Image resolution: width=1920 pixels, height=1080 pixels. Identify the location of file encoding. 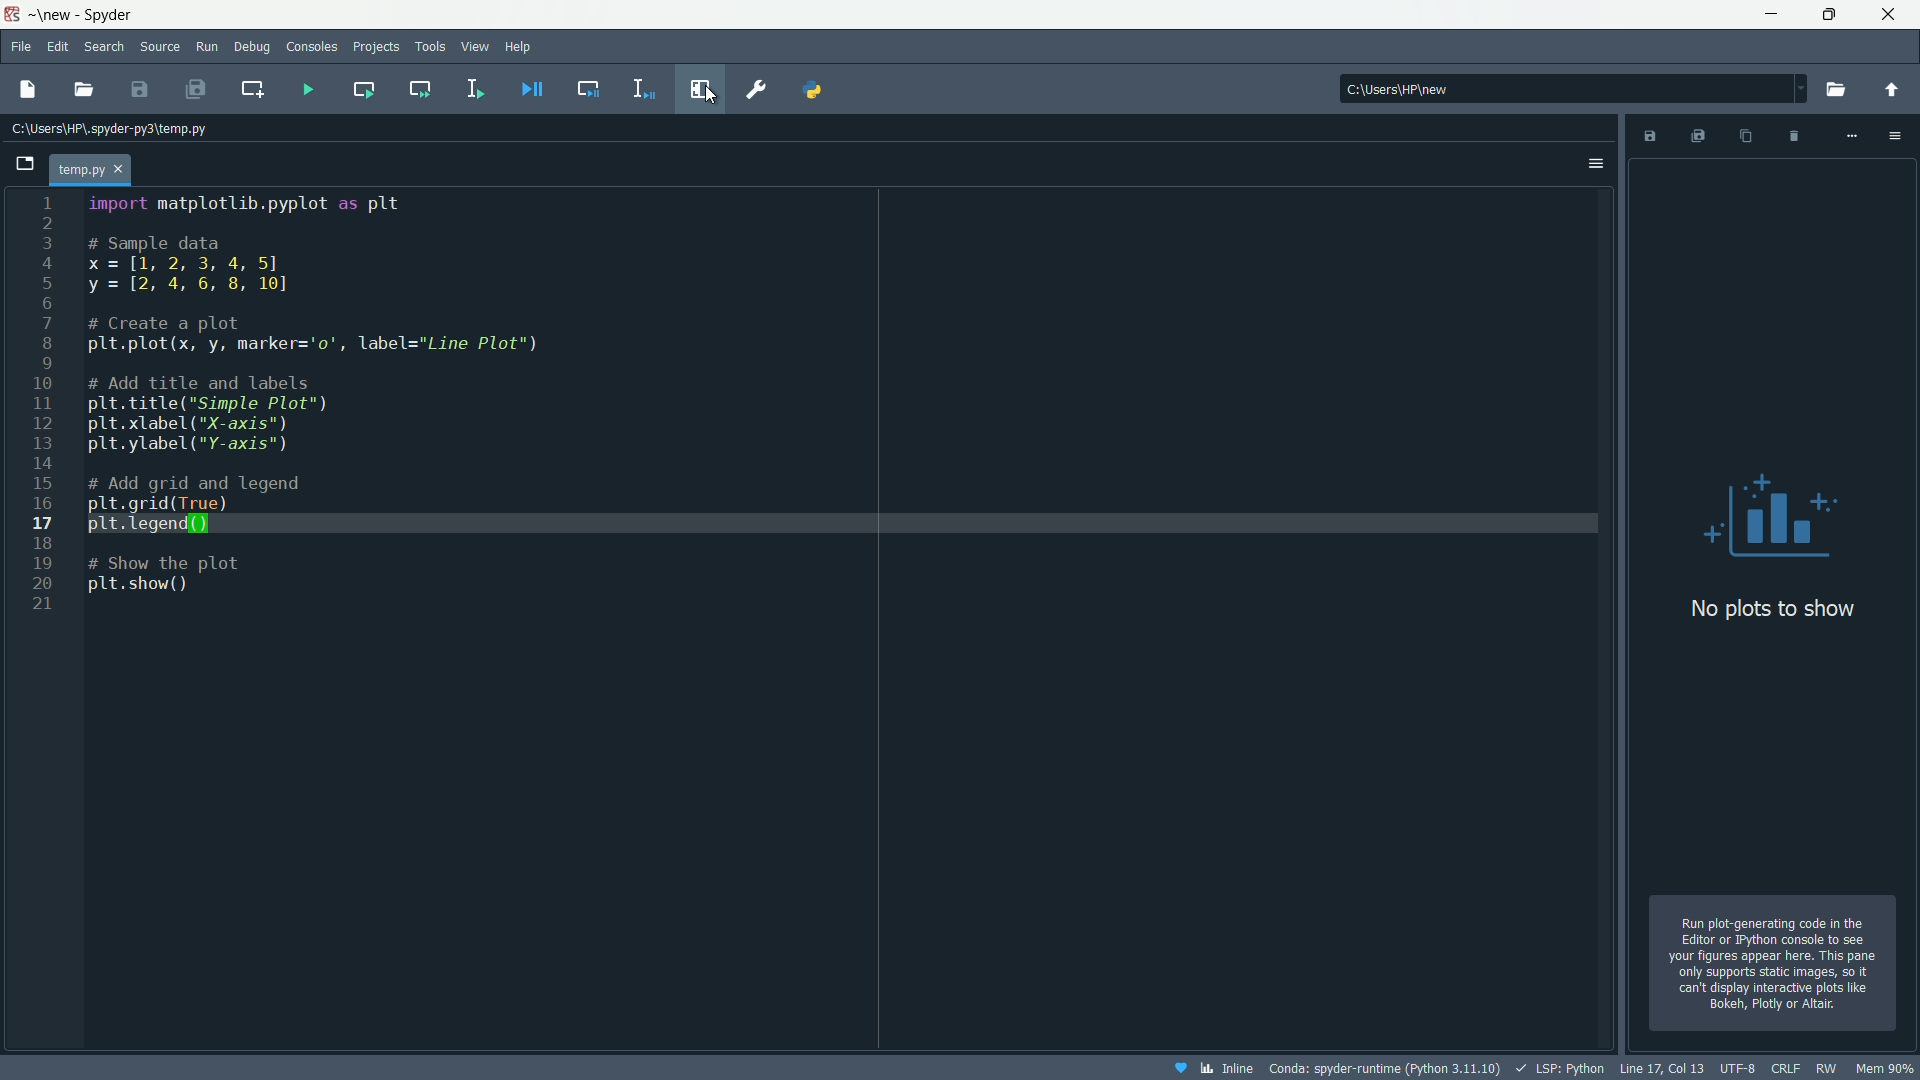
(1737, 1070).